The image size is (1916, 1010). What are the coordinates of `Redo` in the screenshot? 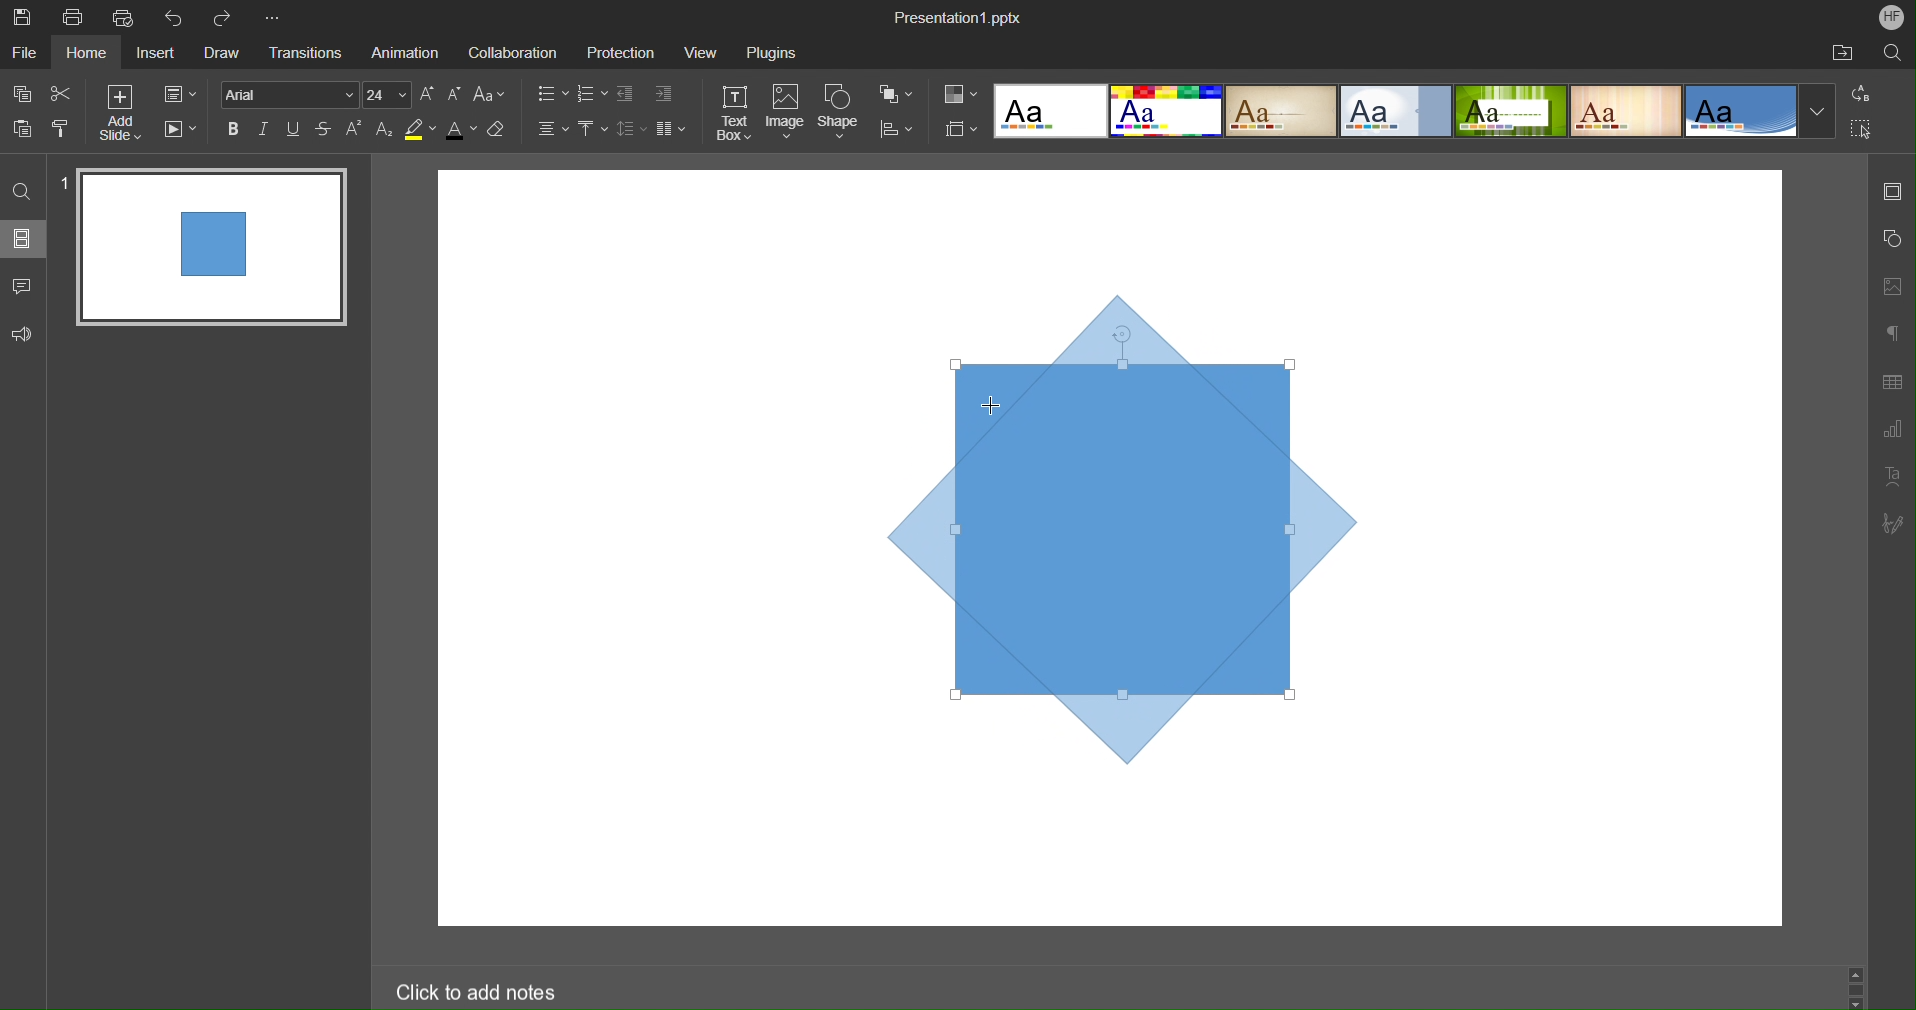 It's located at (223, 14).